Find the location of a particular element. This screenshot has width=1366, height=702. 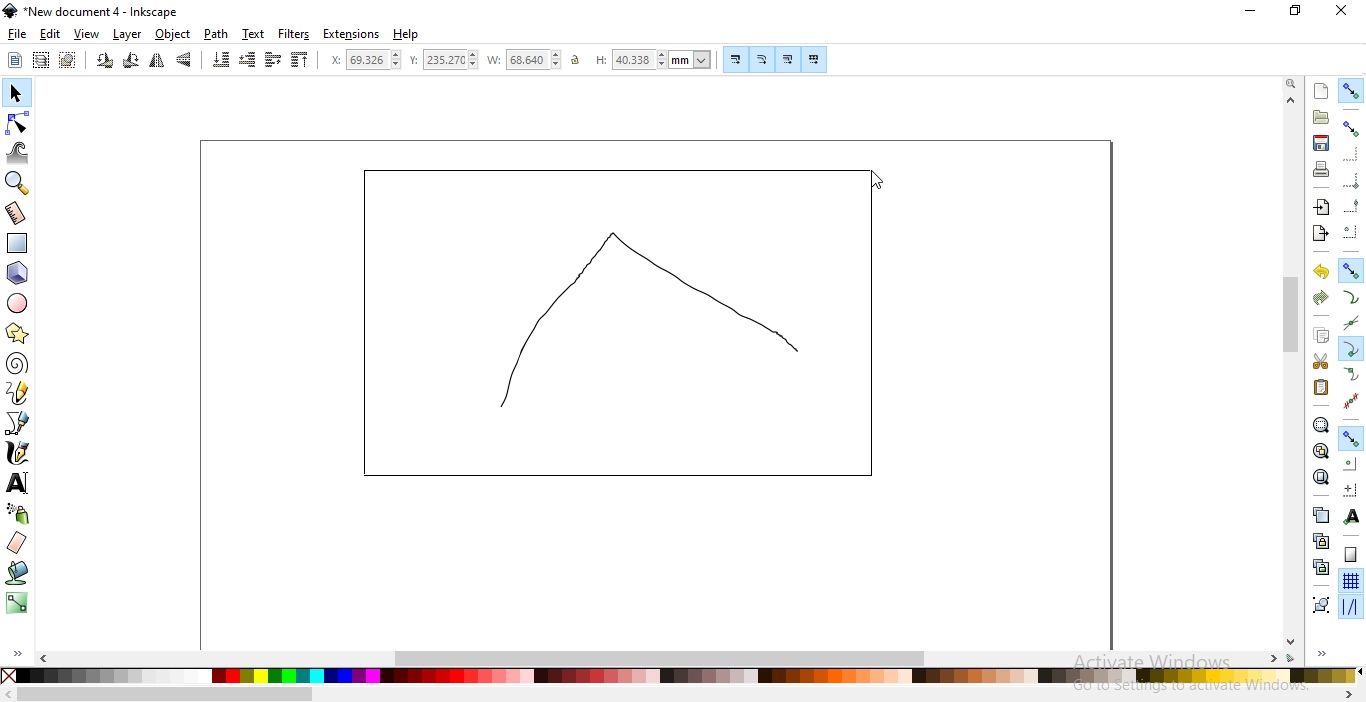

new document 4 - Inkscape is located at coordinates (102, 12).